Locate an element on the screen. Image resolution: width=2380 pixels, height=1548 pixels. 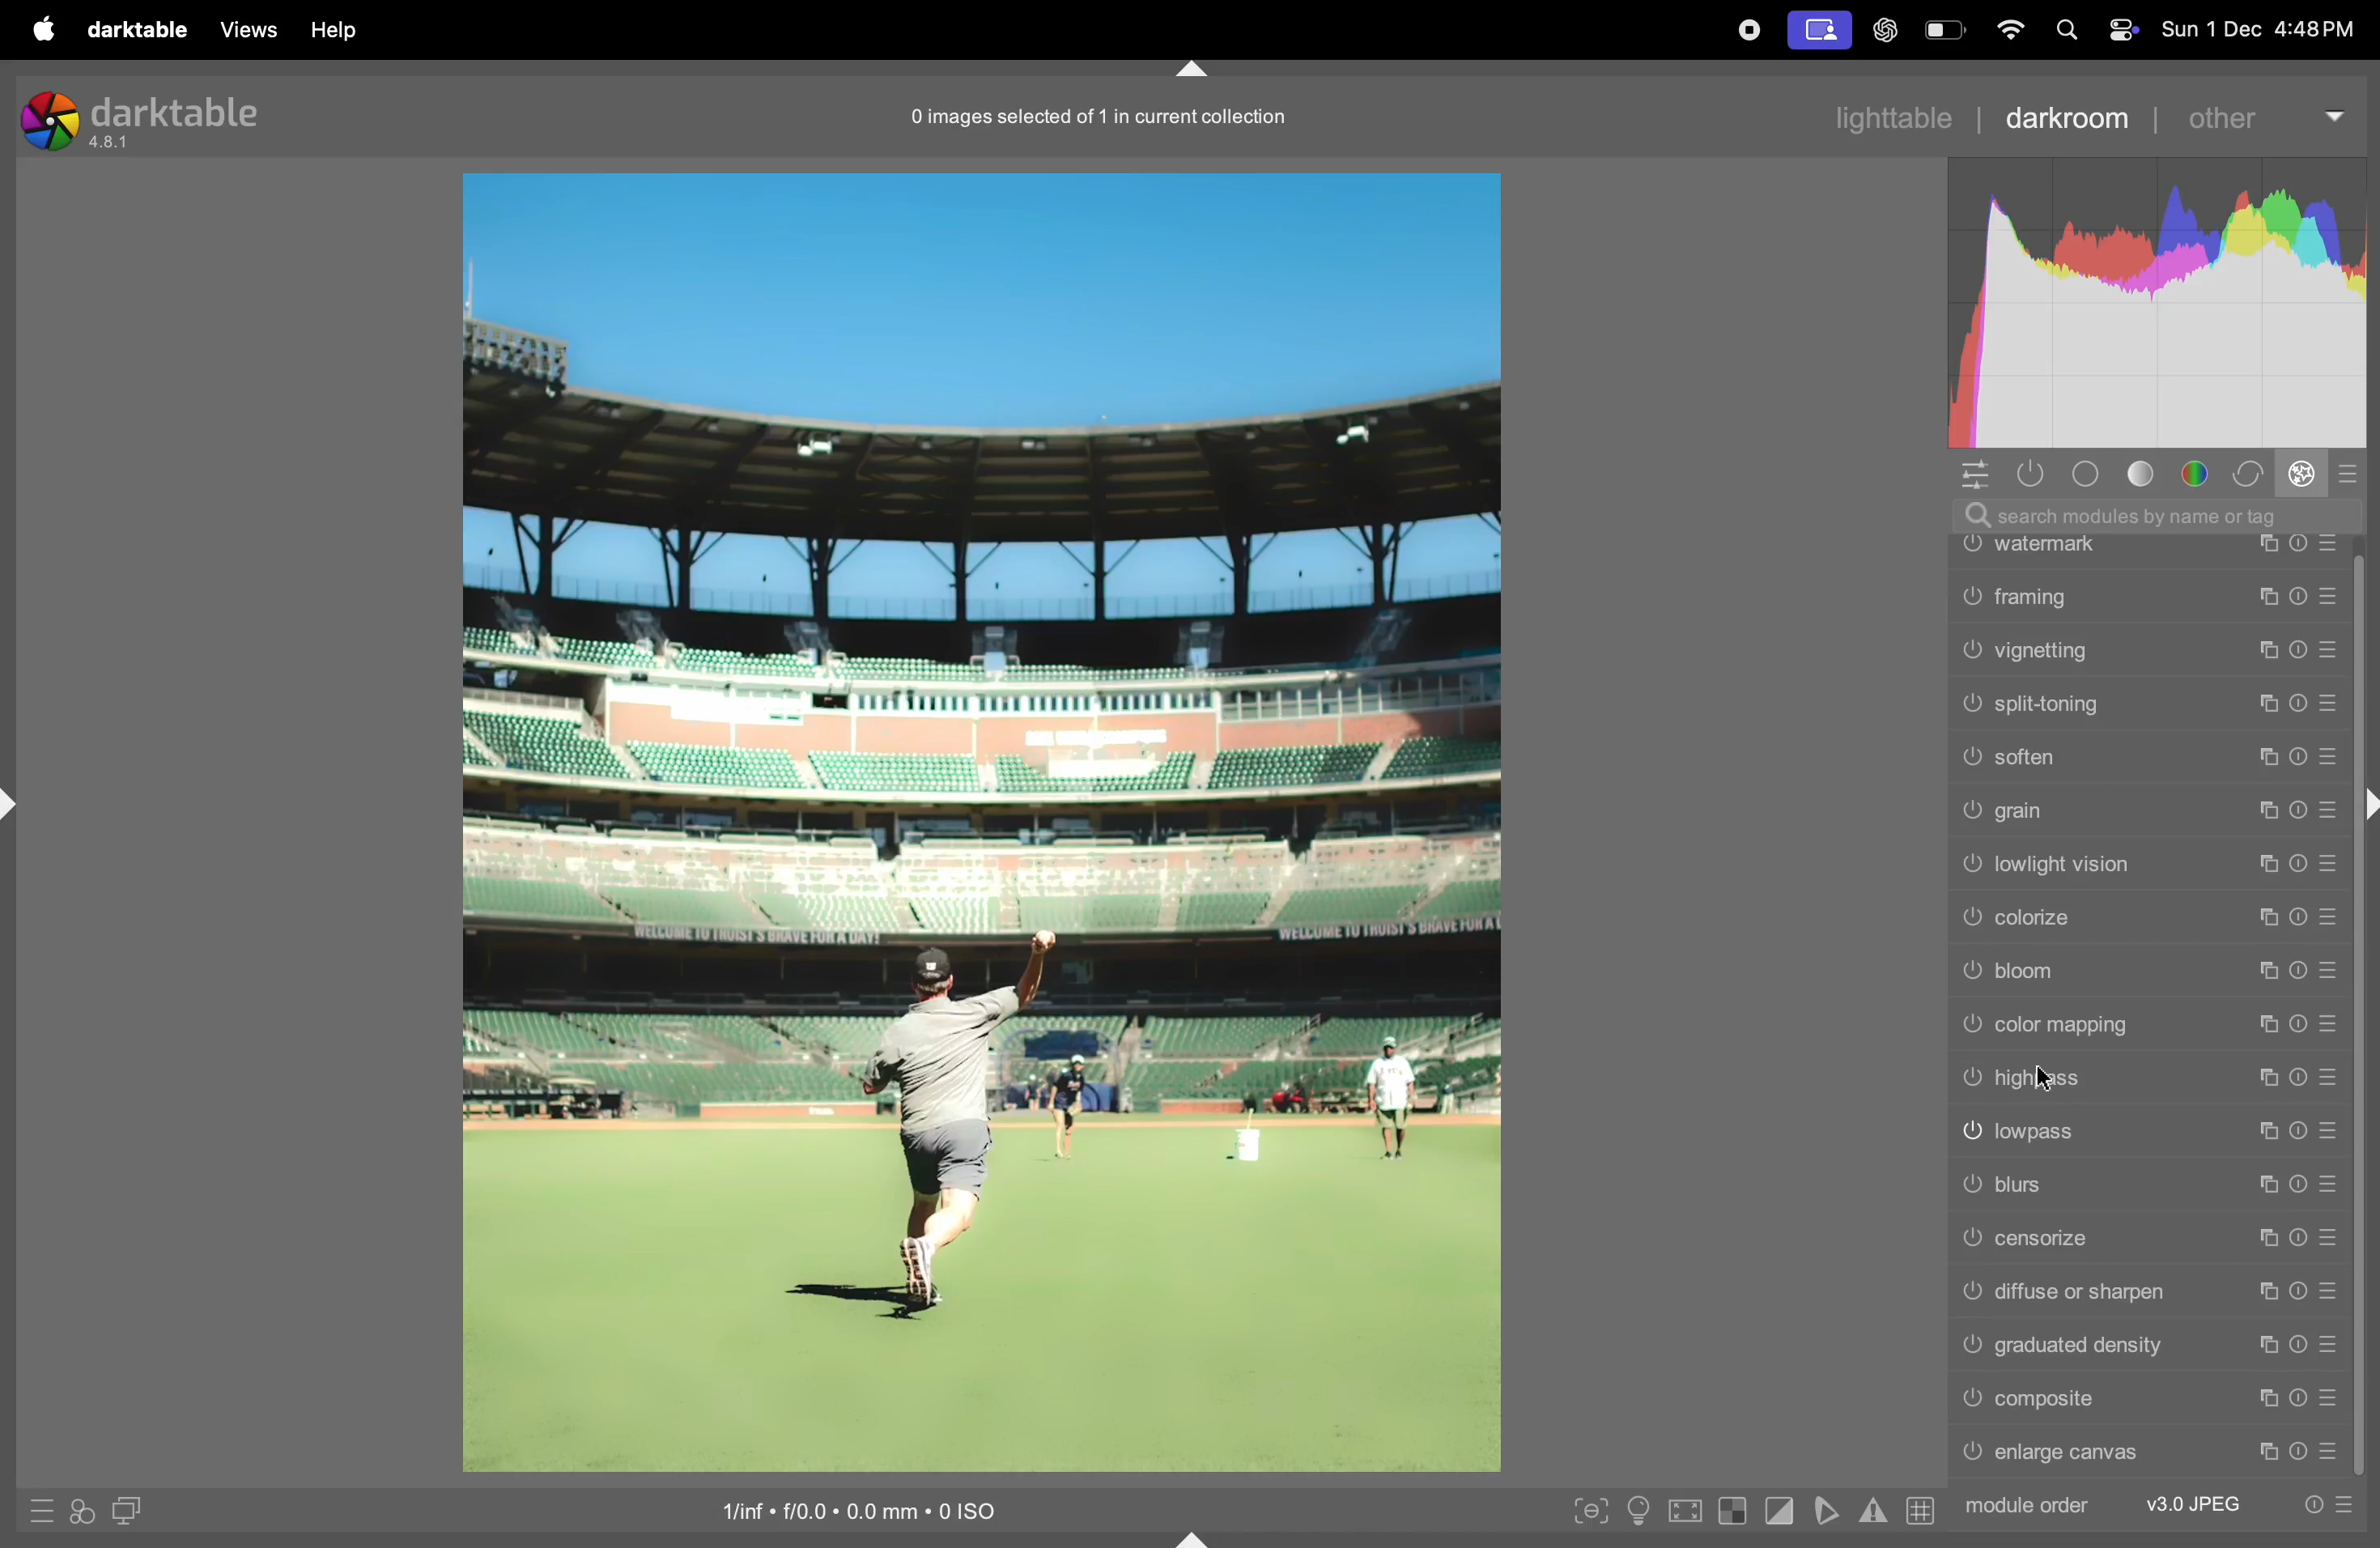
record is located at coordinates (1814, 29).